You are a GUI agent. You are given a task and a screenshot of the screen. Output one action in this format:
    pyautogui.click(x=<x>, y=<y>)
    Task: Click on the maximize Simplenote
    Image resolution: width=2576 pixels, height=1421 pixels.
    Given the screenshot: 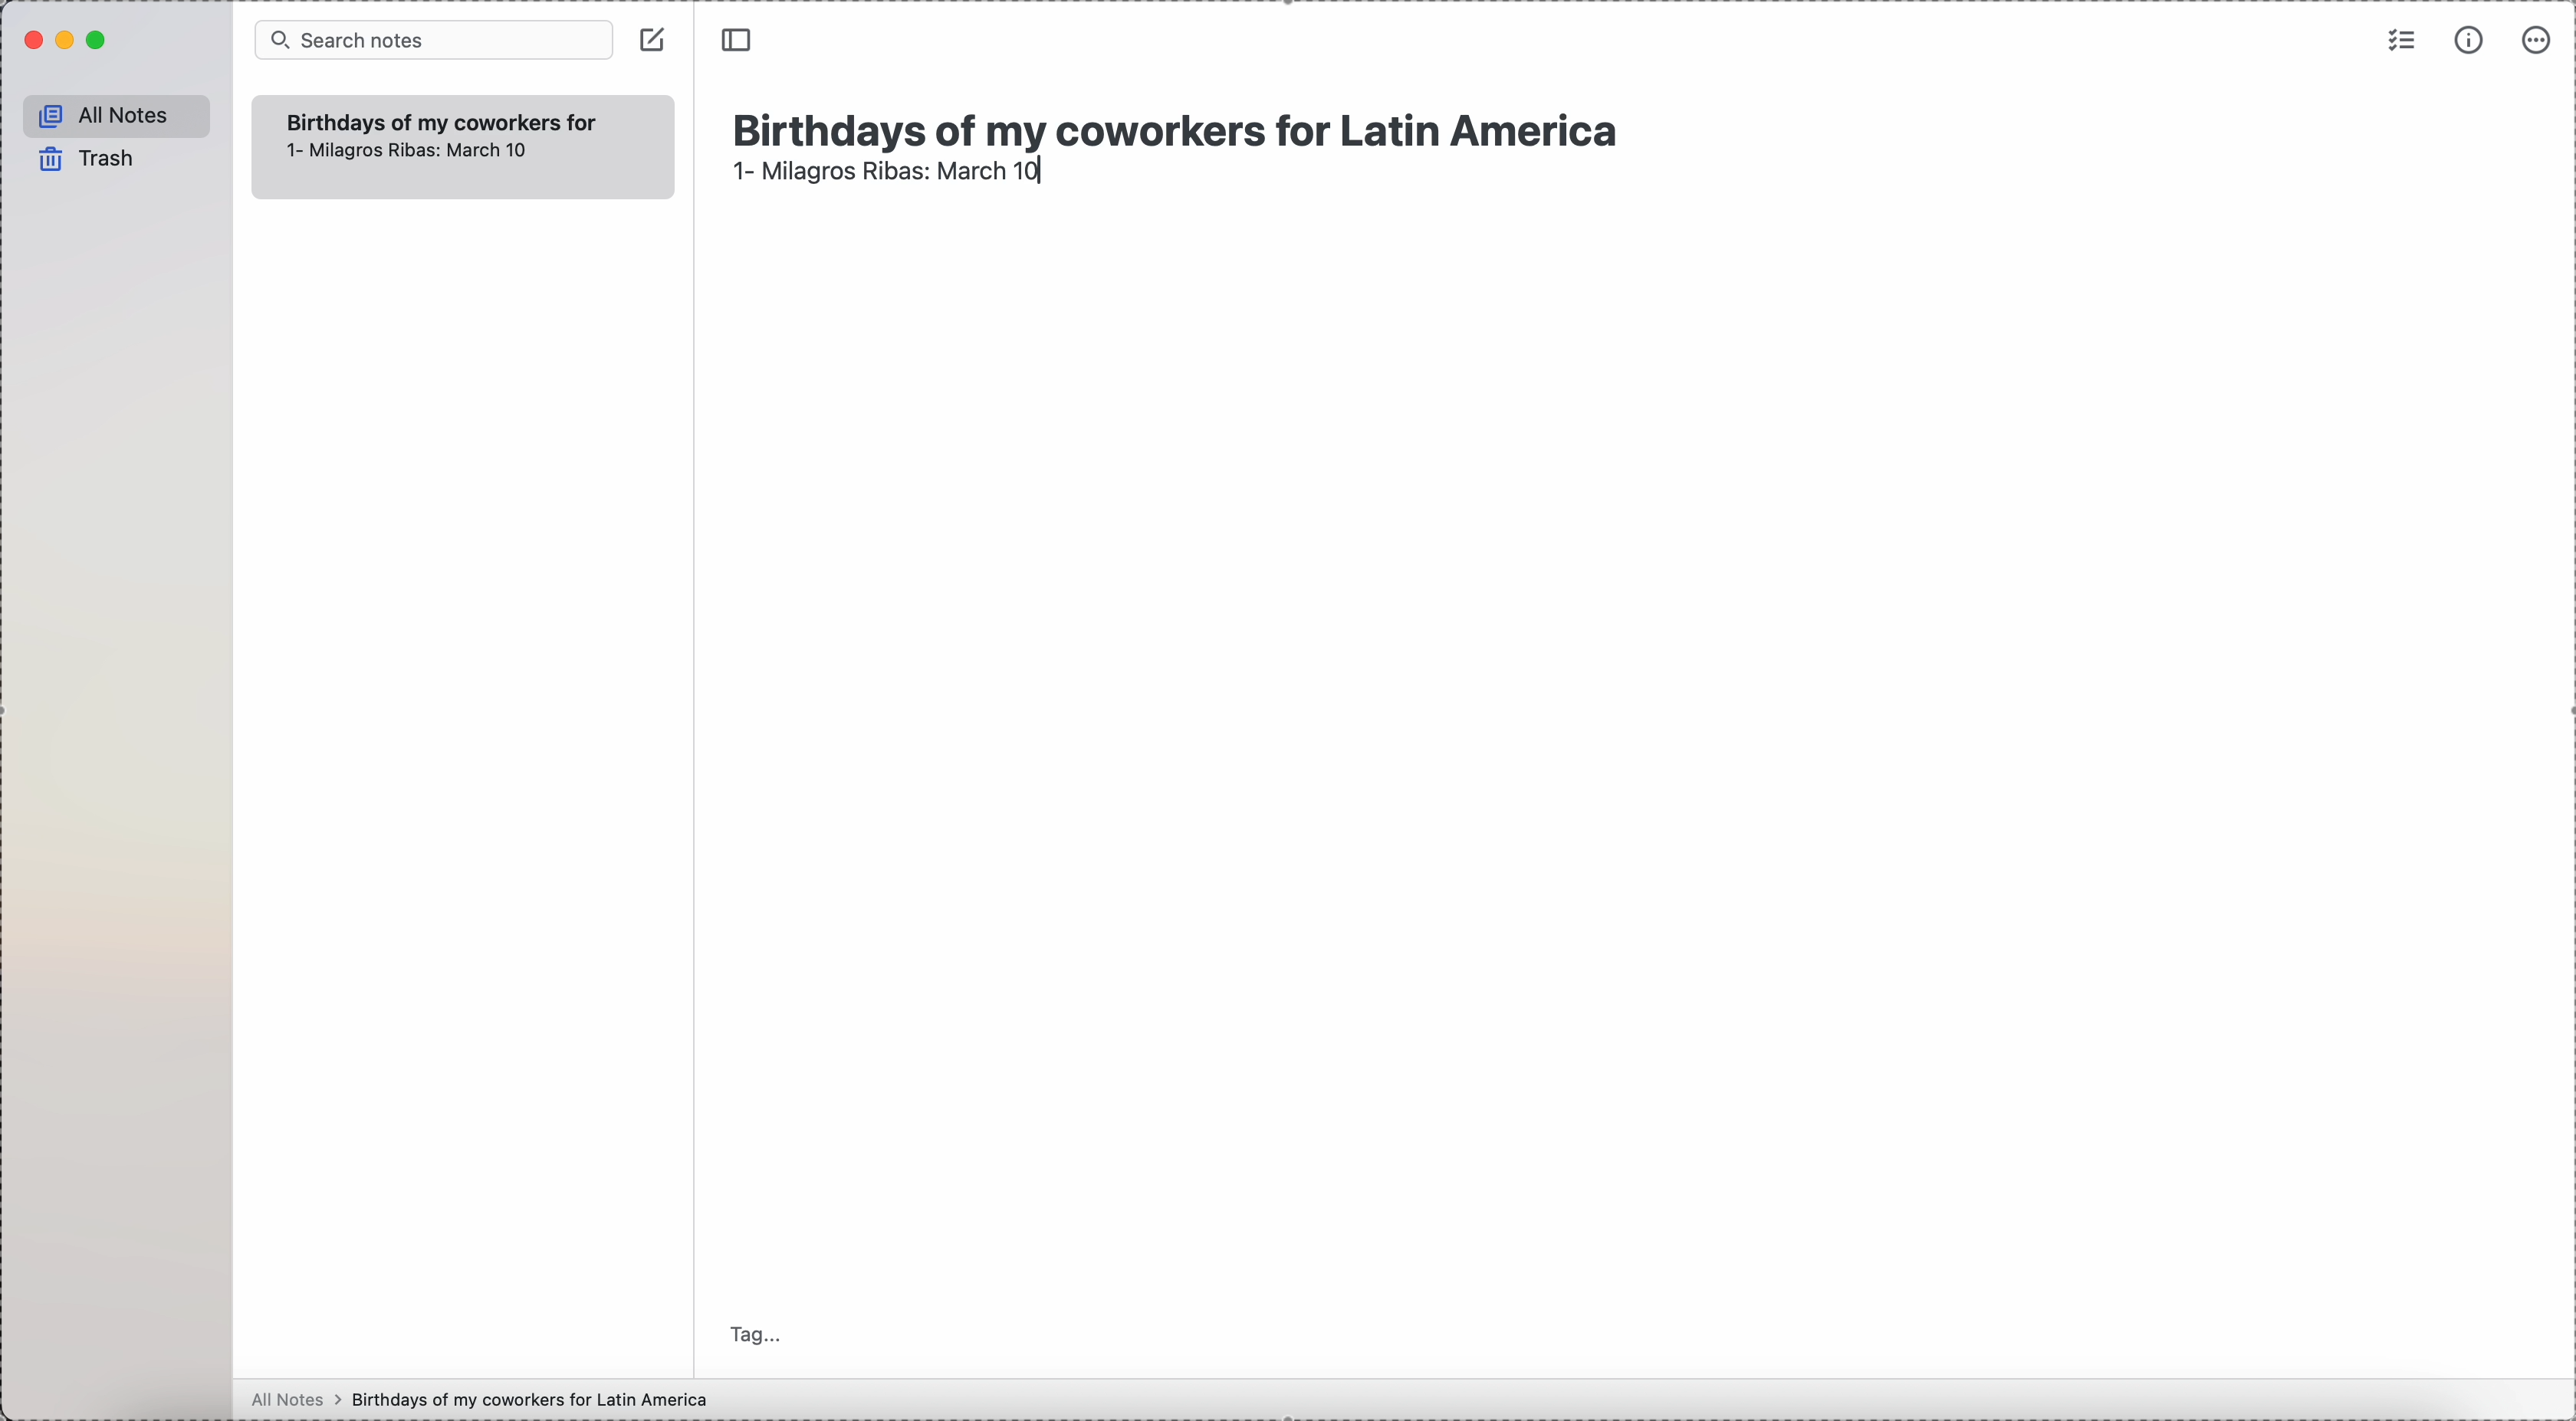 What is the action you would take?
    pyautogui.click(x=98, y=41)
    